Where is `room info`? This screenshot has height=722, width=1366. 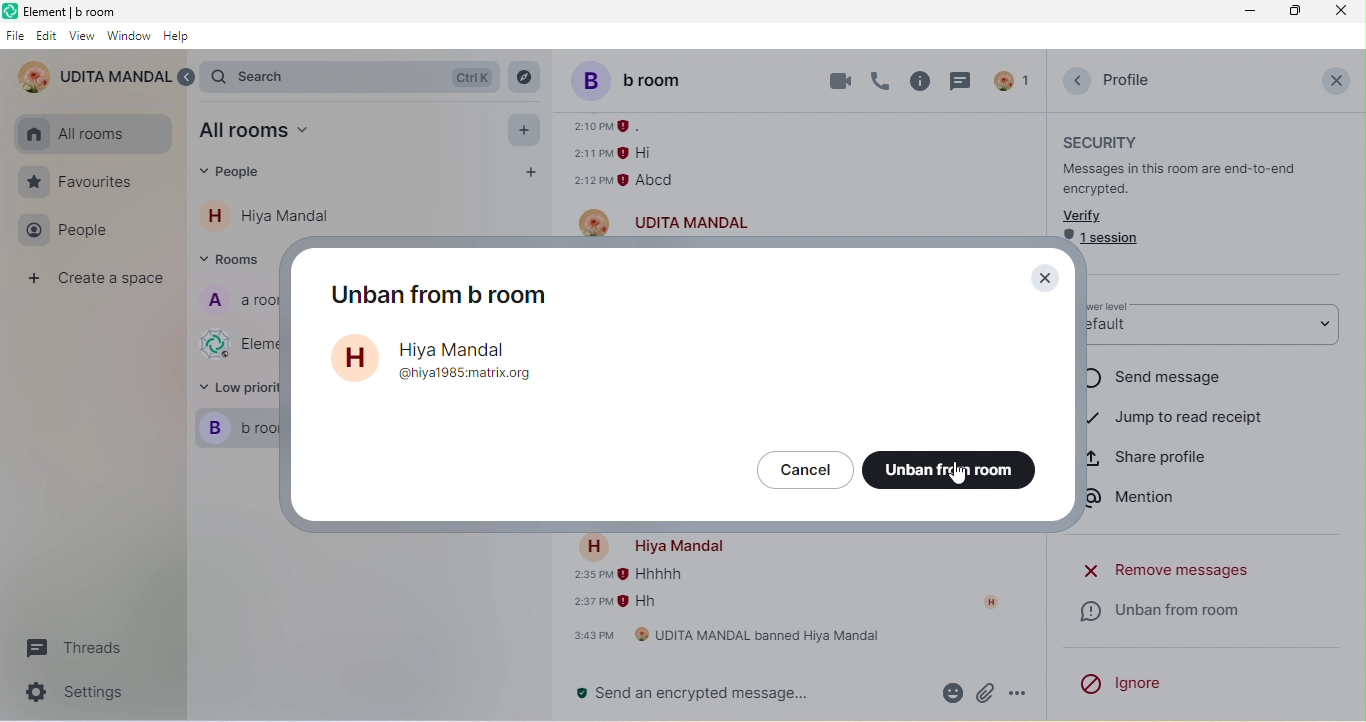
room info is located at coordinates (921, 82).